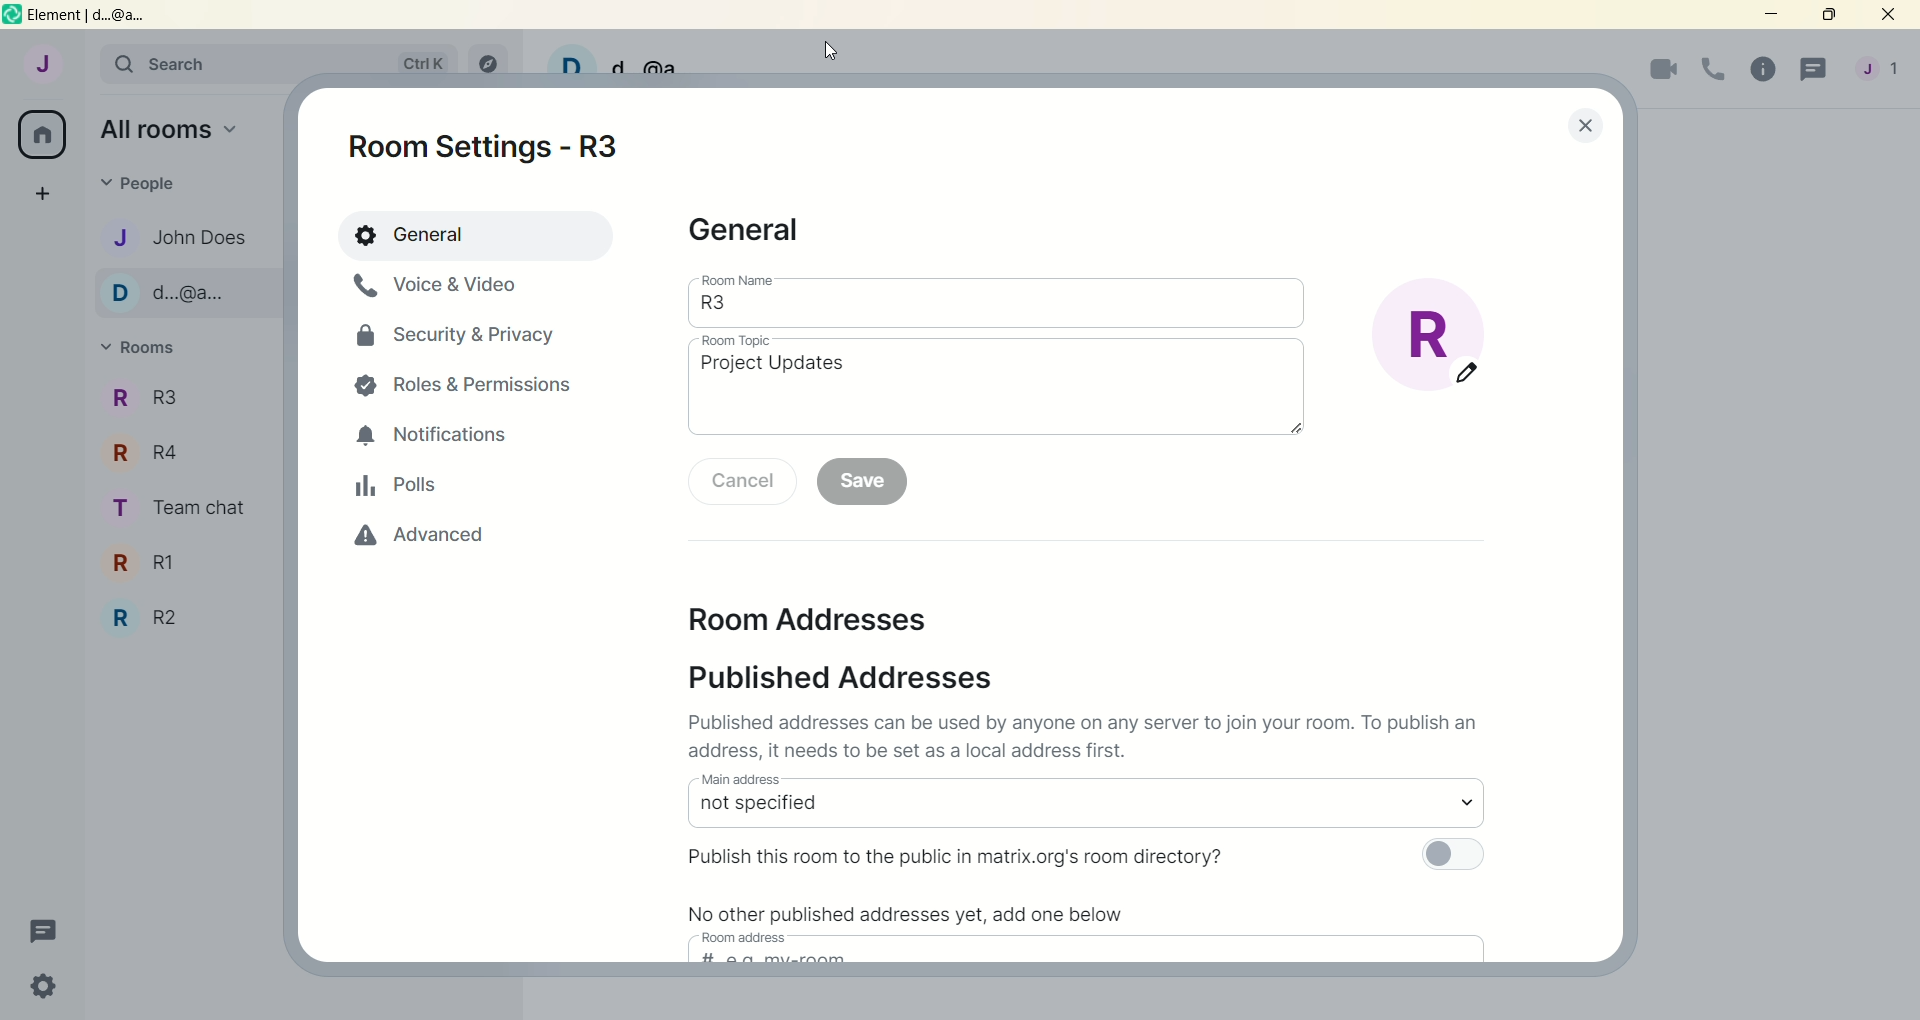 The width and height of the screenshot is (1920, 1020). What do you see at coordinates (94, 16) in the screenshot?
I see `element` at bounding box center [94, 16].